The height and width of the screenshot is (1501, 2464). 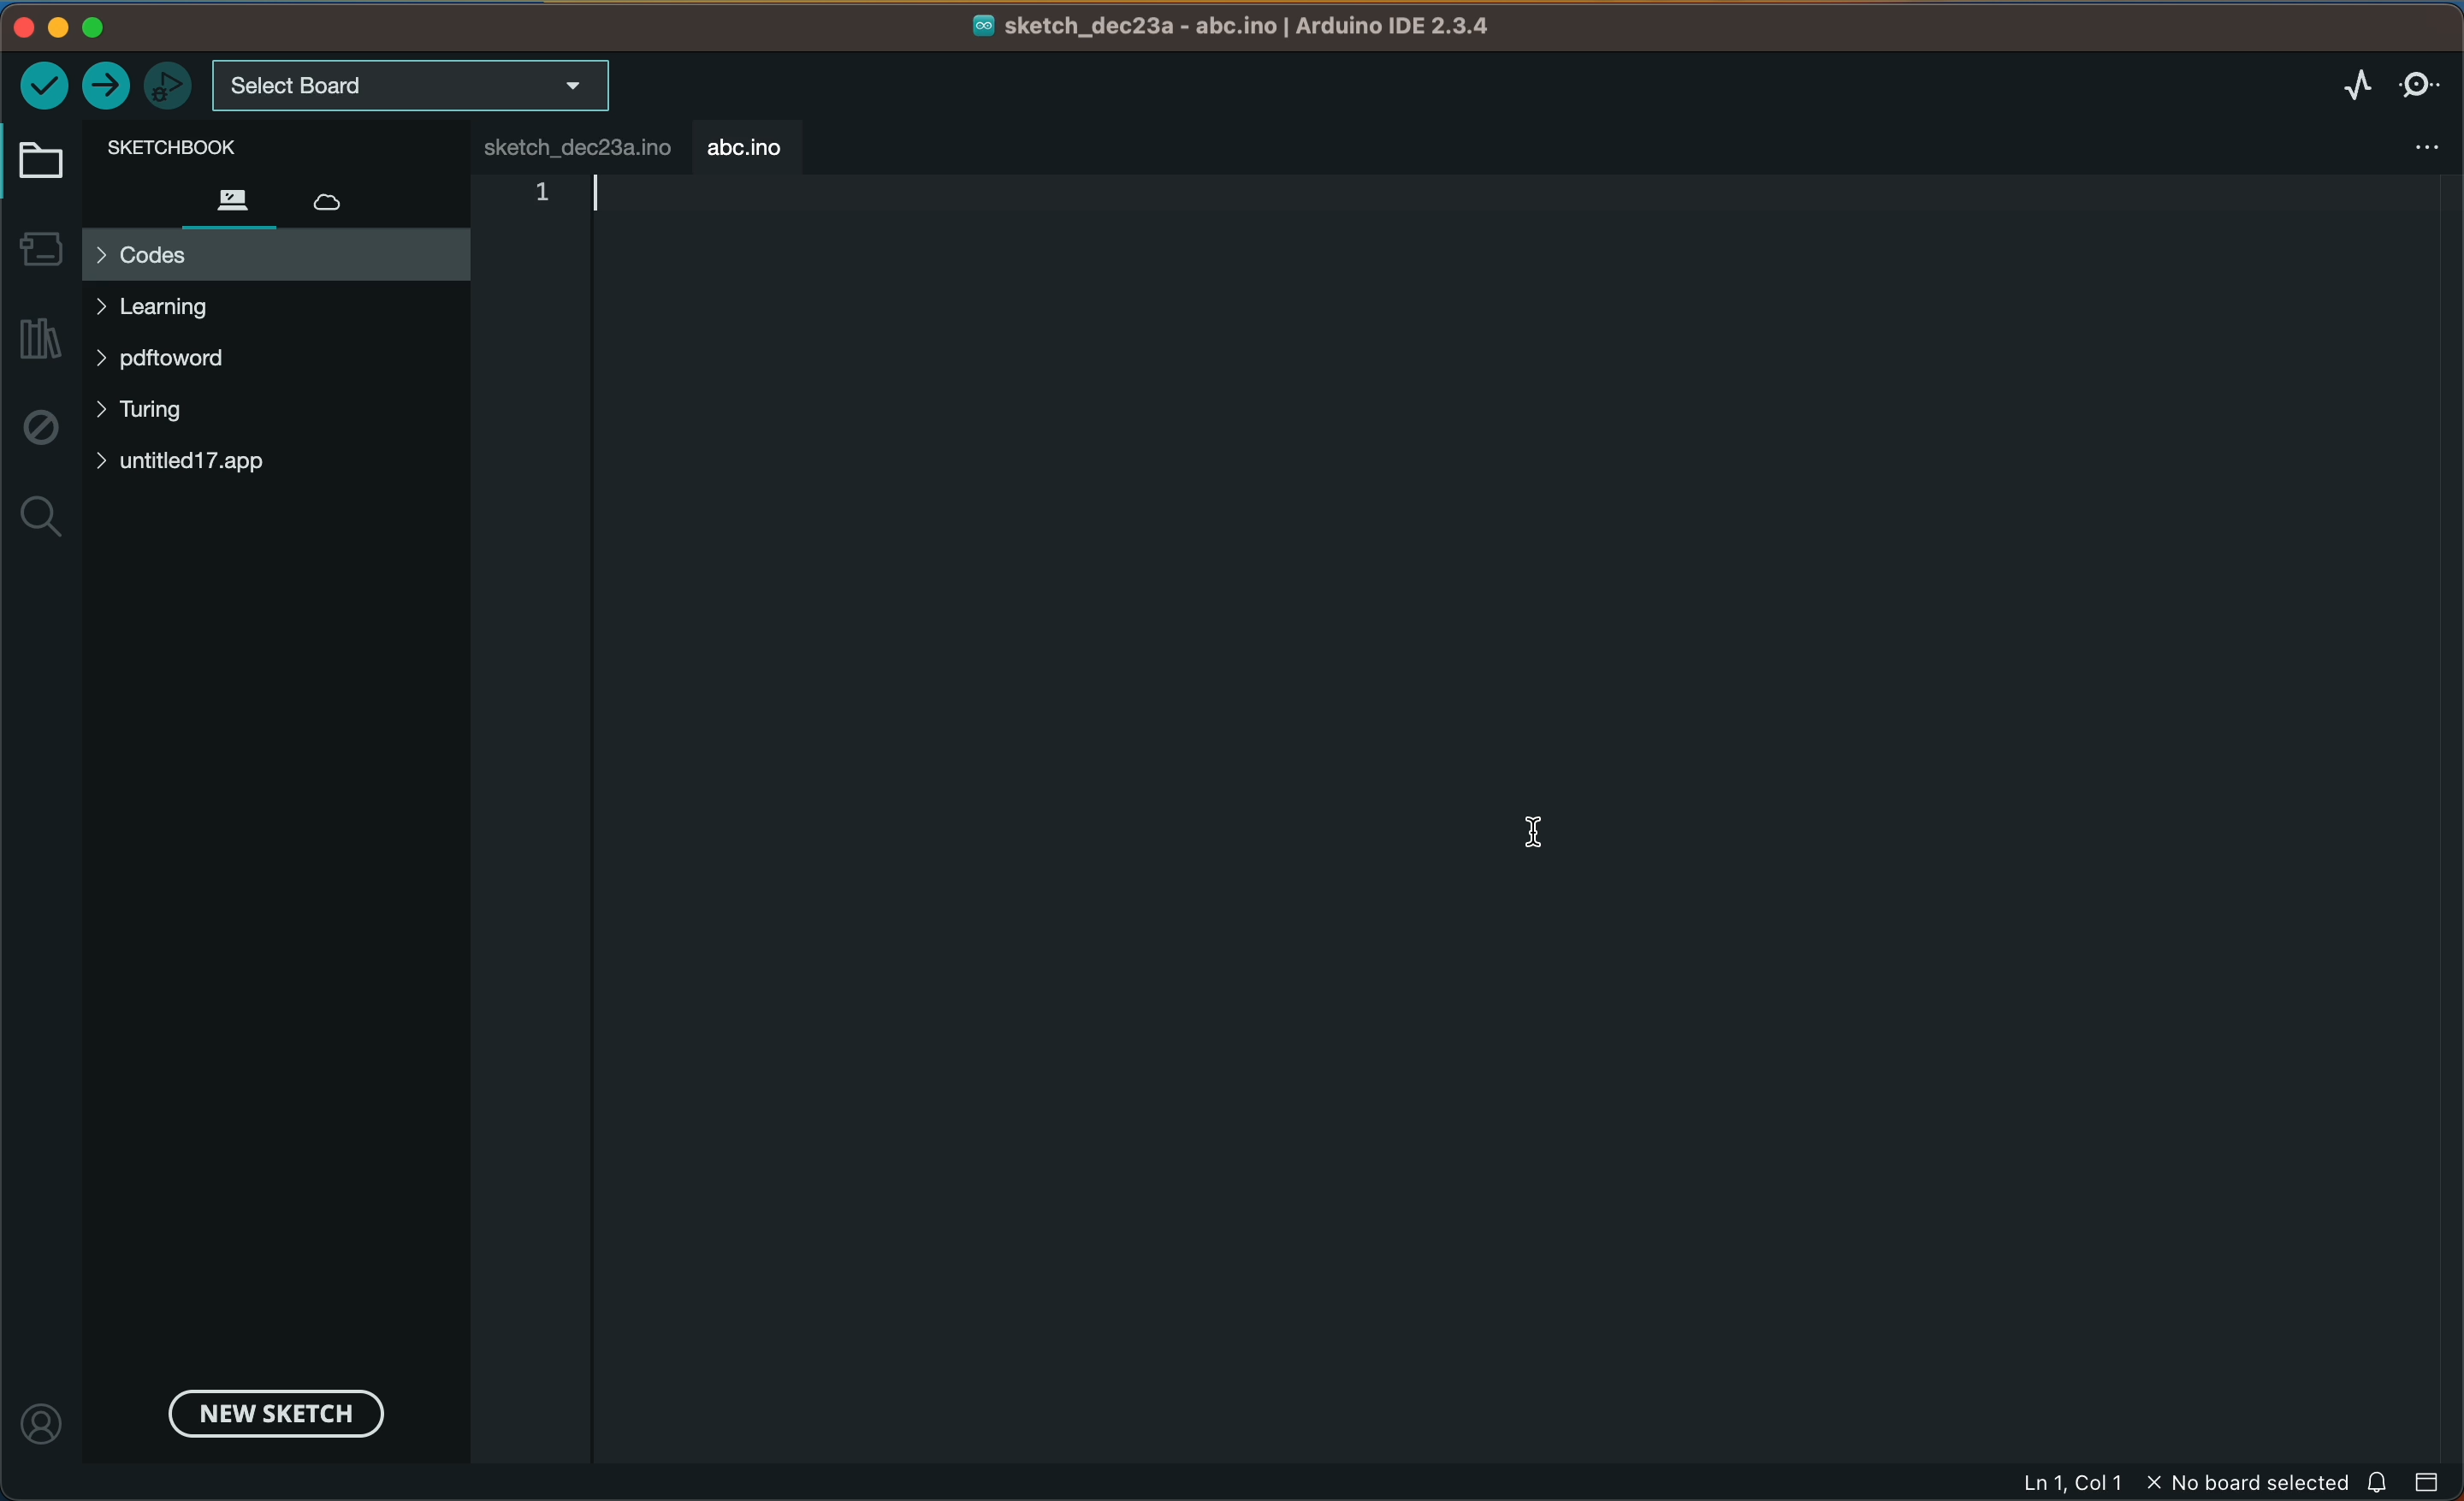 What do you see at coordinates (1548, 832) in the screenshot?
I see `cursor` at bounding box center [1548, 832].